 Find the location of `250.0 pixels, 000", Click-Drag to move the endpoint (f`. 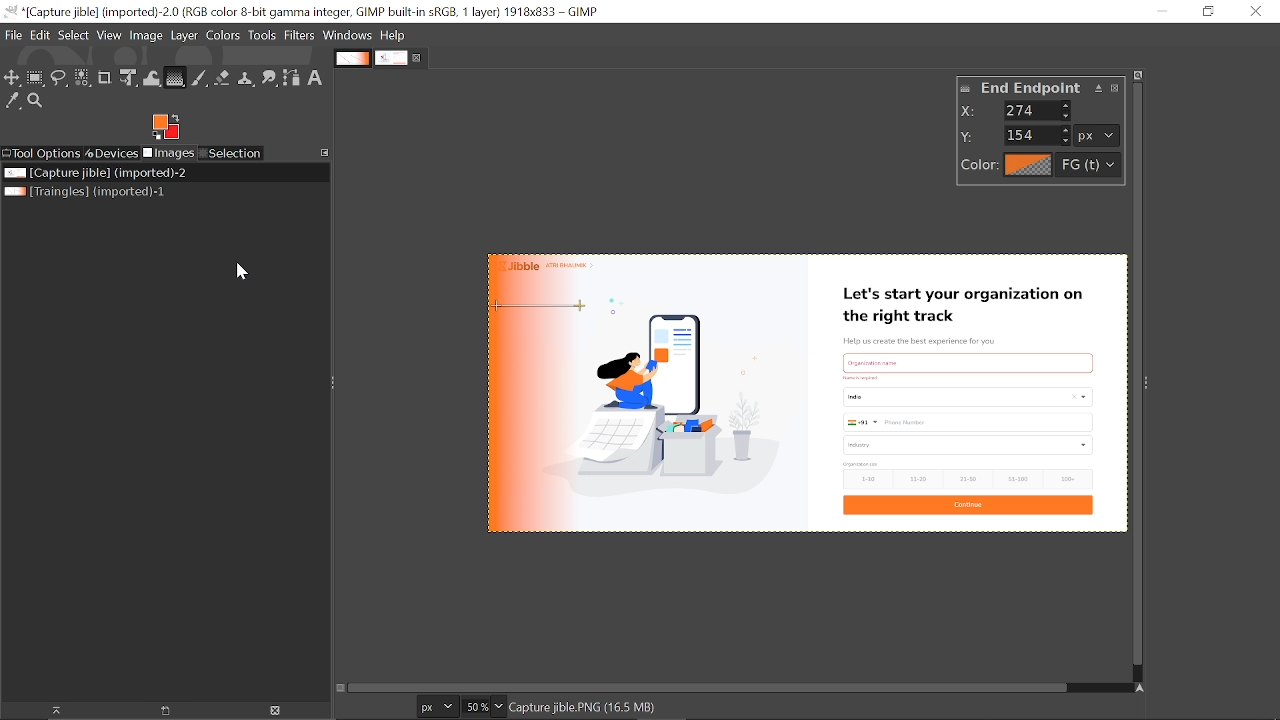

250.0 pixels, 000", Click-Drag to move the endpoint (f is located at coordinates (818, 707).